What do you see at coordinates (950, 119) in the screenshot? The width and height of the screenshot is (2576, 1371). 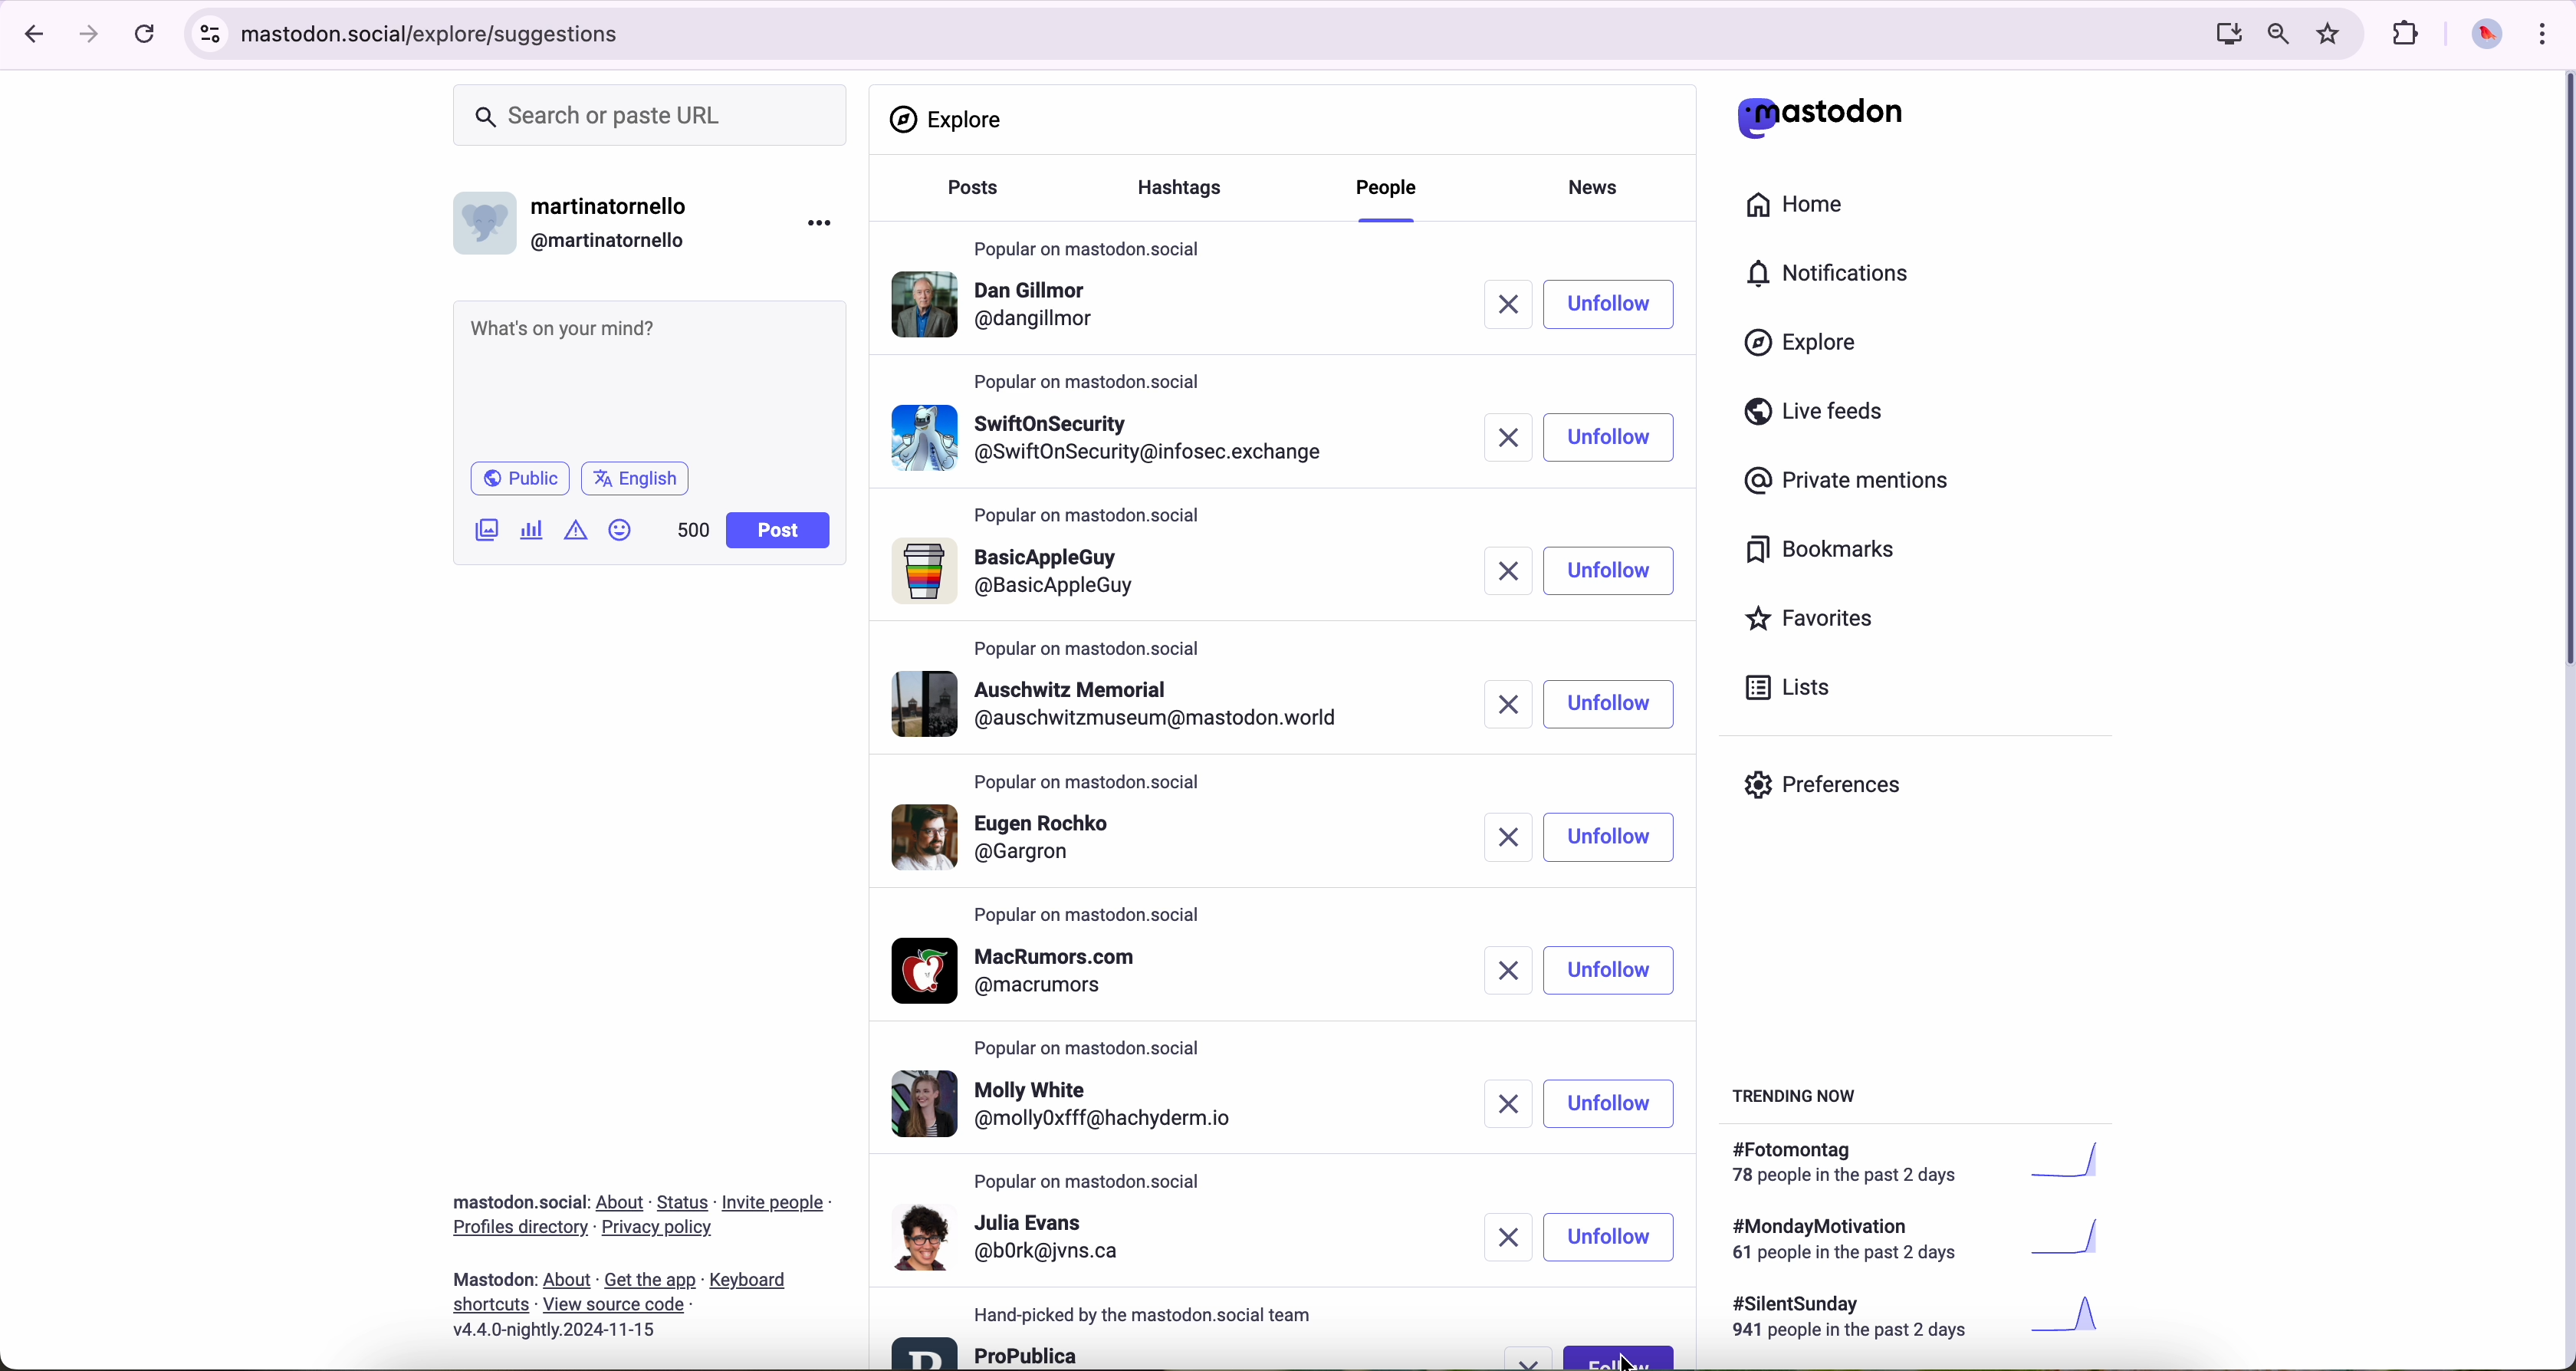 I see `explore section` at bounding box center [950, 119].